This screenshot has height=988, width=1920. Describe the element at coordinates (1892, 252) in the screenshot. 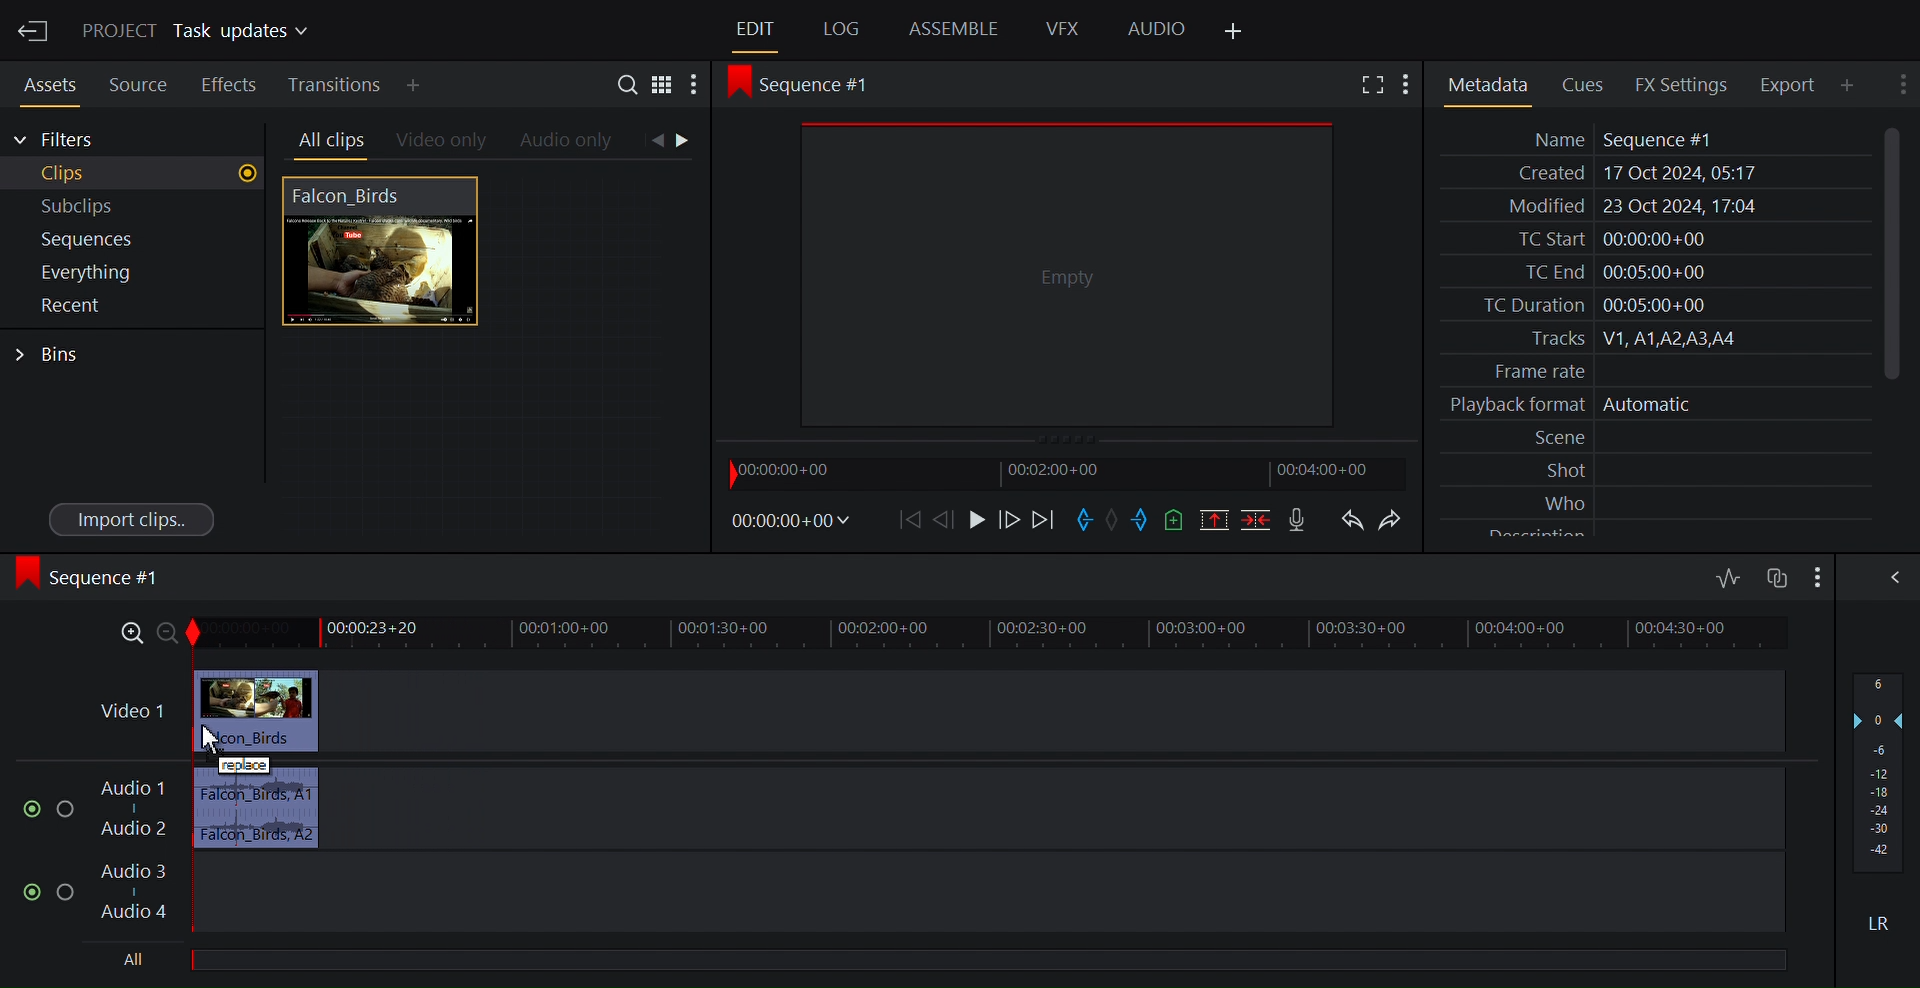

I see `Vertical Scroll bar` at that location.